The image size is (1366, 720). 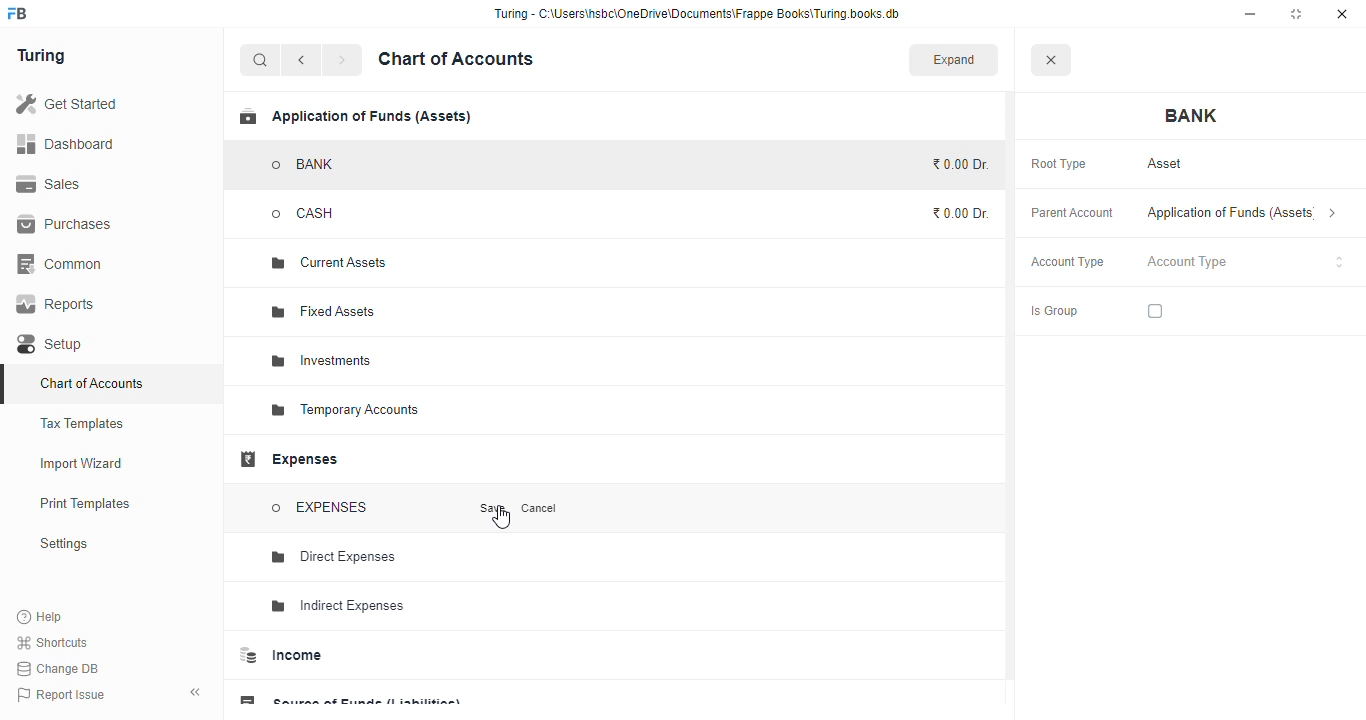 What do you see at coordinates (338, 606) in the screenshot?
I see `indirect expenses` at bounding box center [338, 606].